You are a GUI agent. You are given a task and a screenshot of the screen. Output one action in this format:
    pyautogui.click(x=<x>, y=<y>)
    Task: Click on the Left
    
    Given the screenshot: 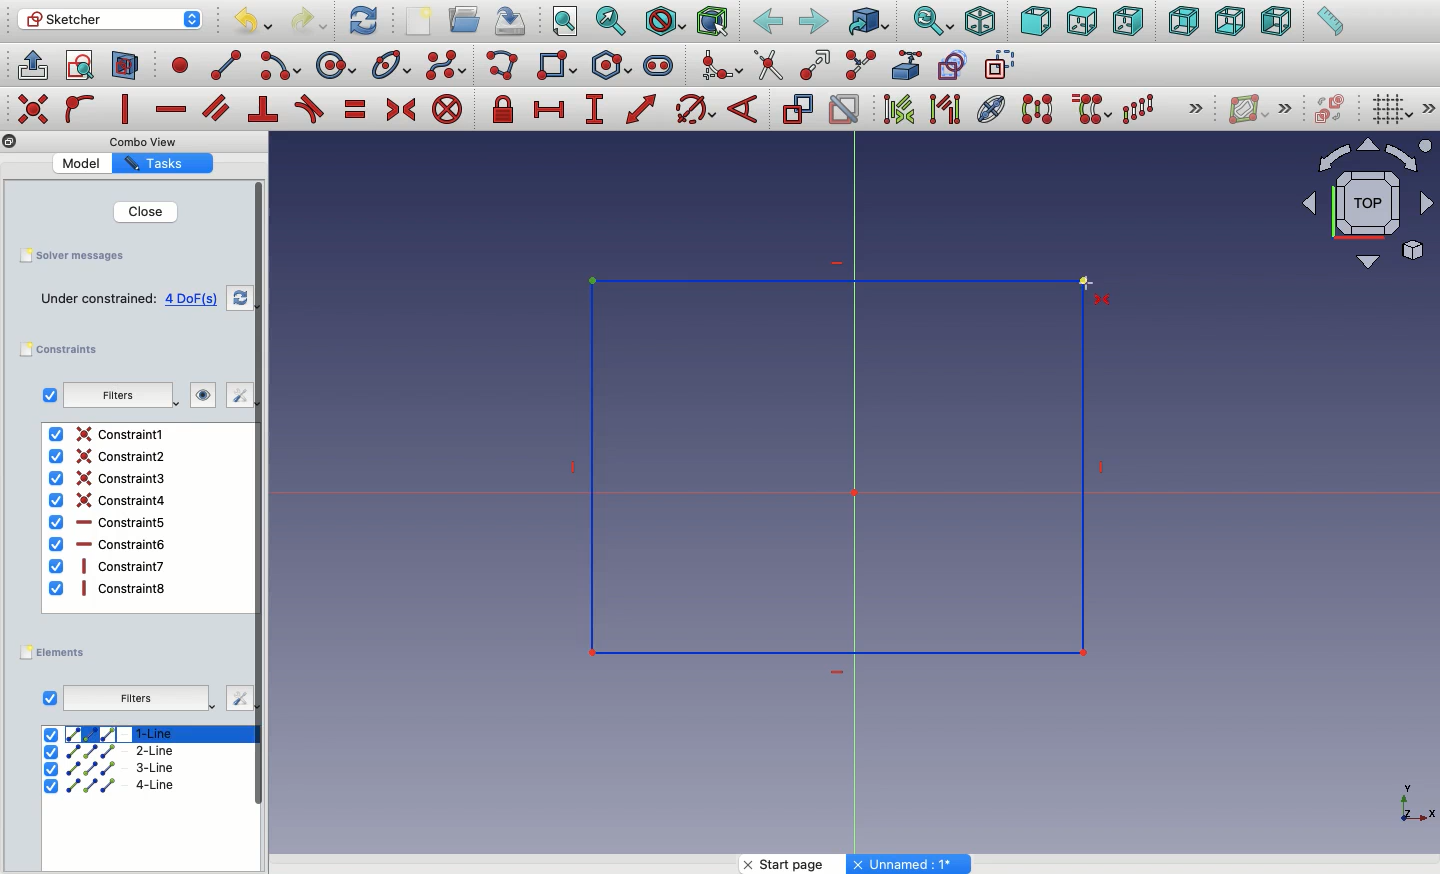 What is the action you would take?
    pyautogui.click(x=1275, y=22)
    